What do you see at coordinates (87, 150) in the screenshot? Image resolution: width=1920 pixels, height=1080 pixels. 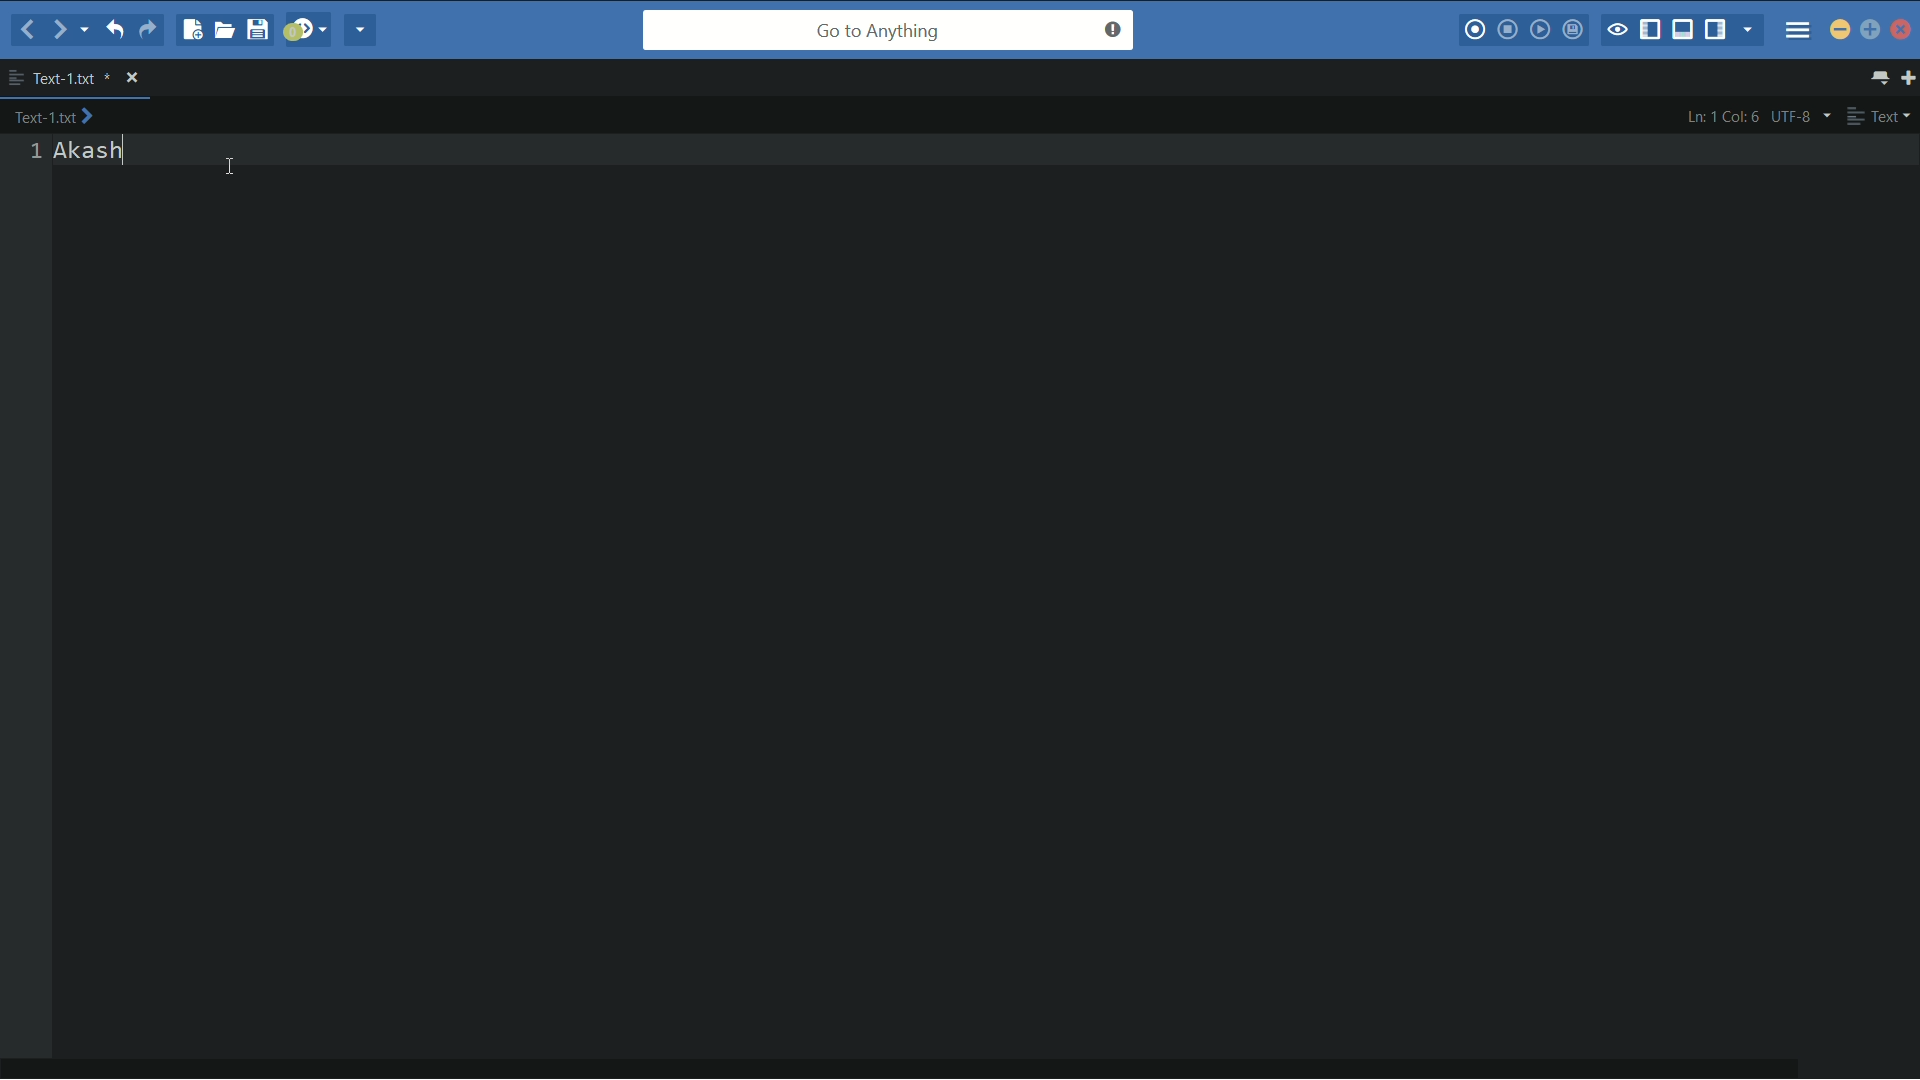 I see `Akash` at bounding box center [87, 150].